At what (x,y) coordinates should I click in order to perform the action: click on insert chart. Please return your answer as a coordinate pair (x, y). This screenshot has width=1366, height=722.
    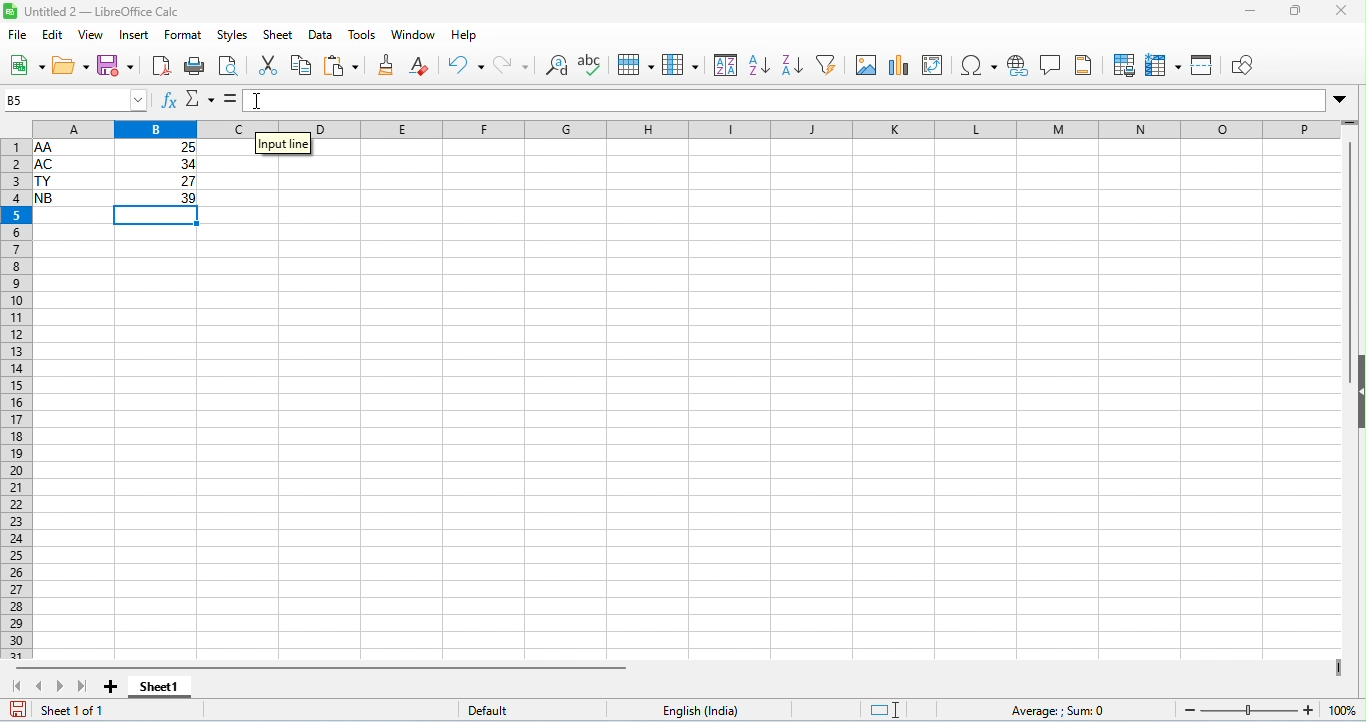
    Looking at the image, I should click on (896, 65).